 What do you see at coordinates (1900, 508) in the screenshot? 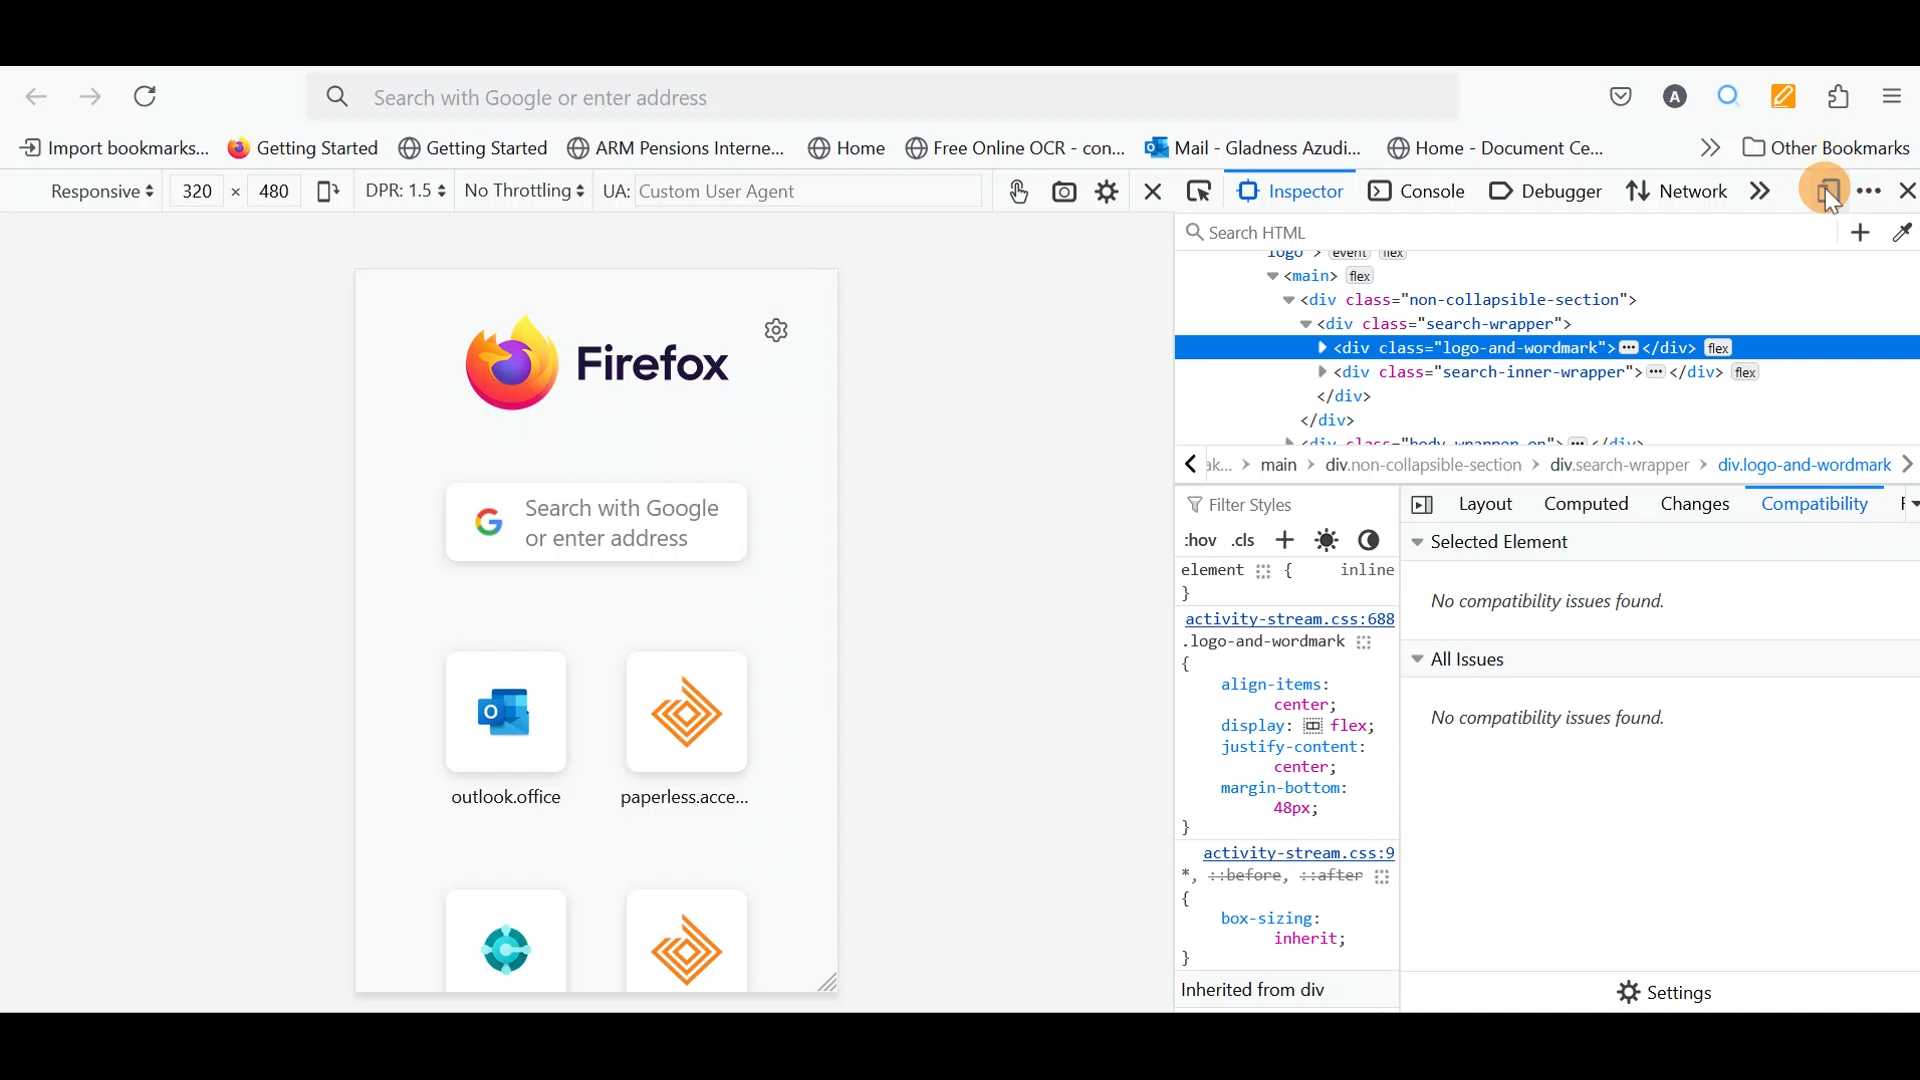
I see `Show all tabs` at bounding box center [1900, 508].